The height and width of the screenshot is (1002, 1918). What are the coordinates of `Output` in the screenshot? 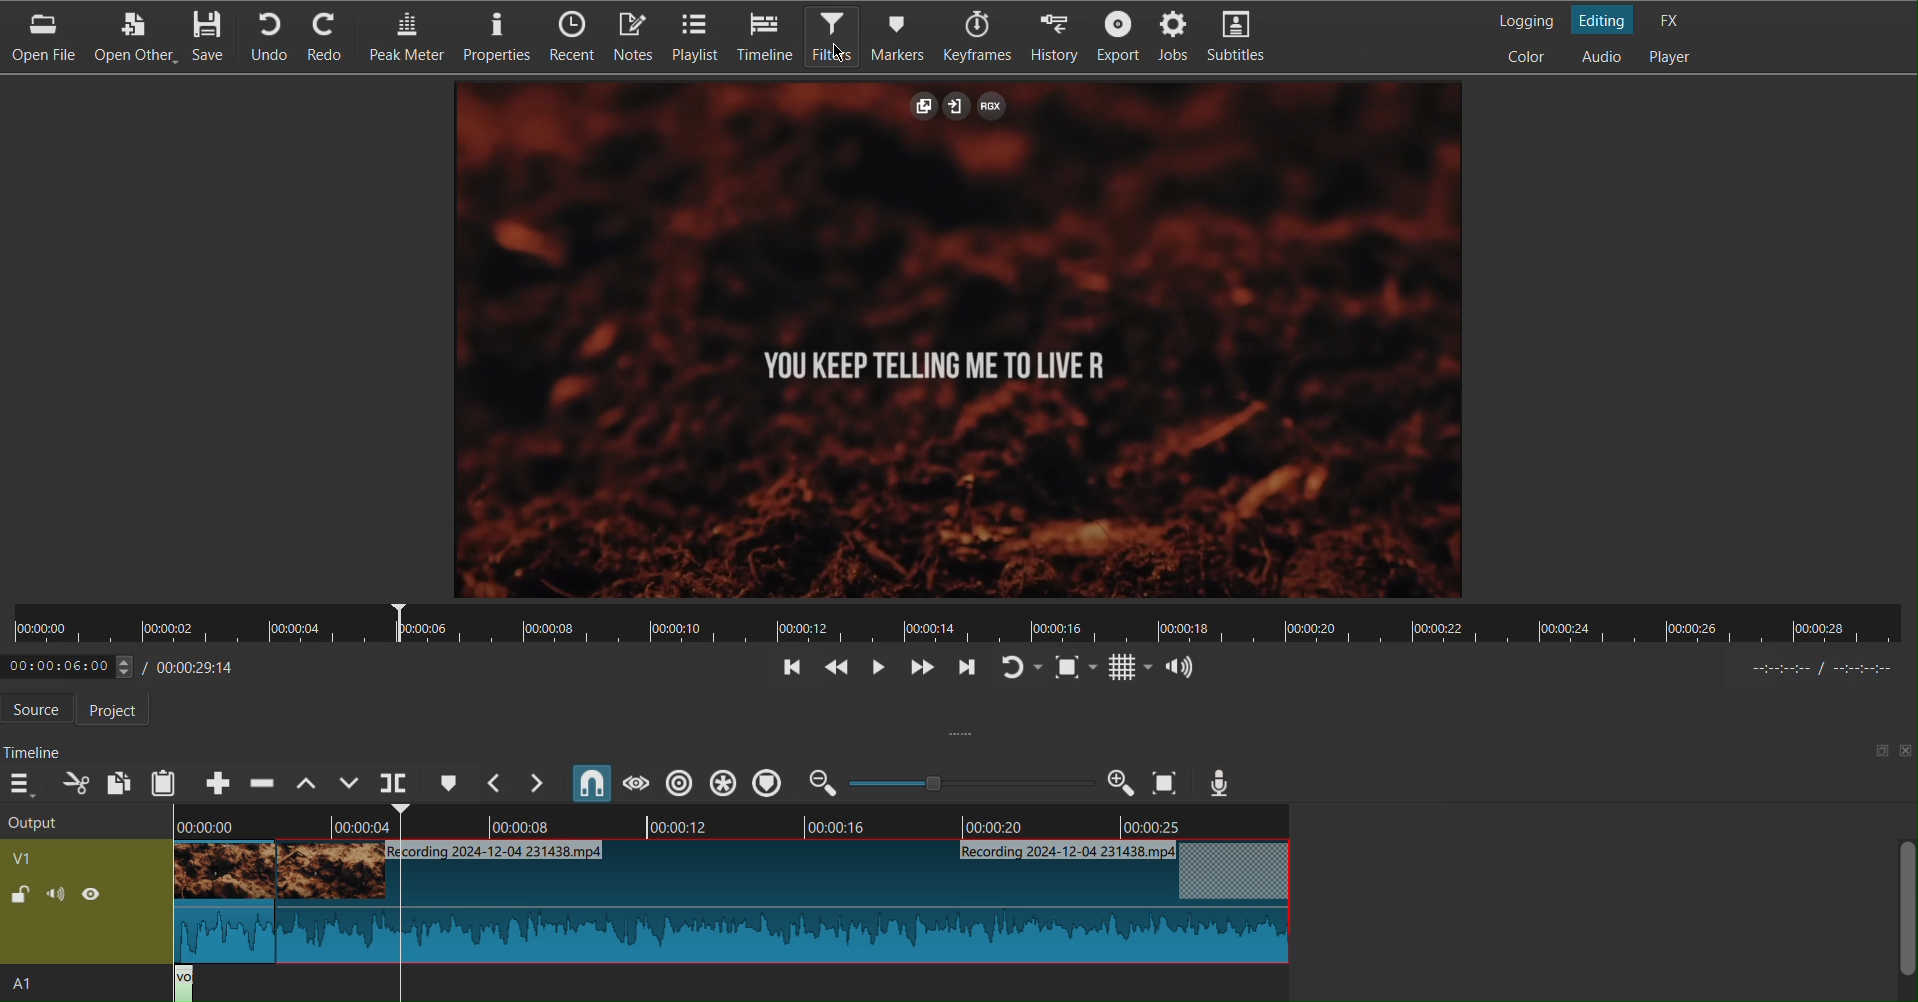 It's located at (80, 821).